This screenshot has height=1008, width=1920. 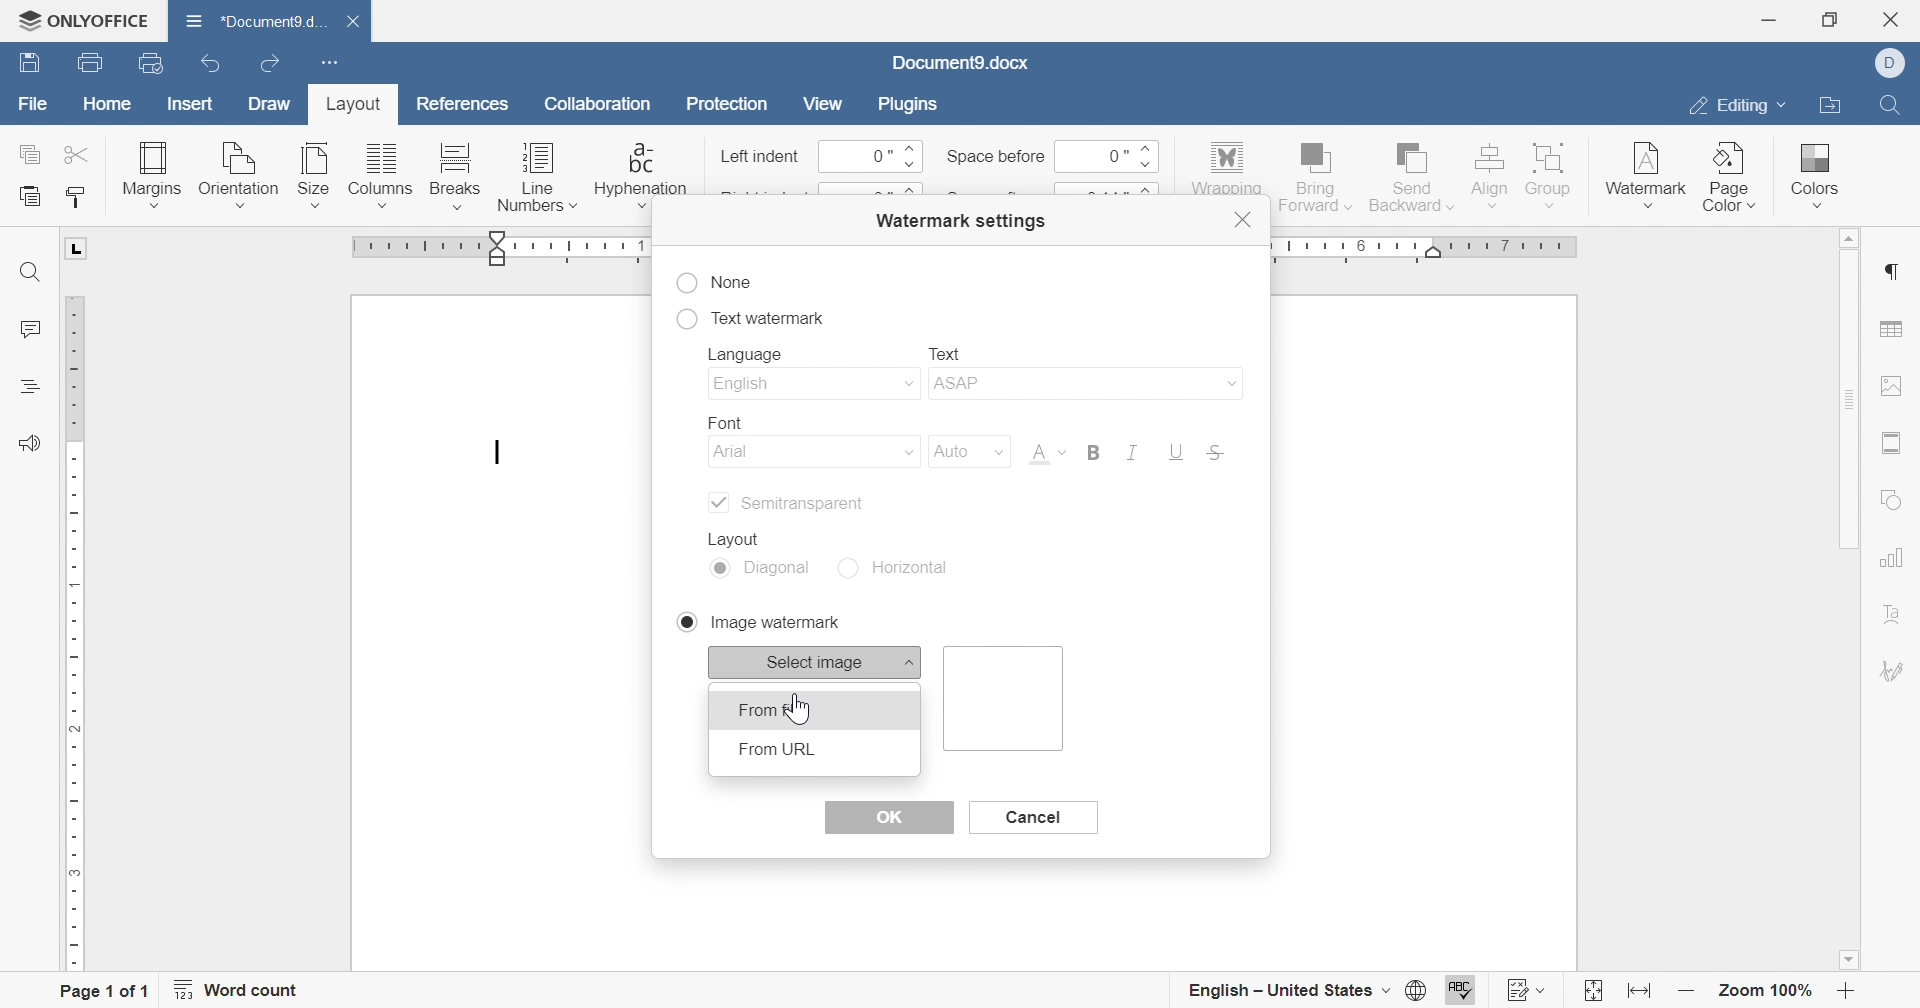 What do you see at coordinates (1045, 456) in the screenshot?
I see `Font` at bounding box center [1045, 456].